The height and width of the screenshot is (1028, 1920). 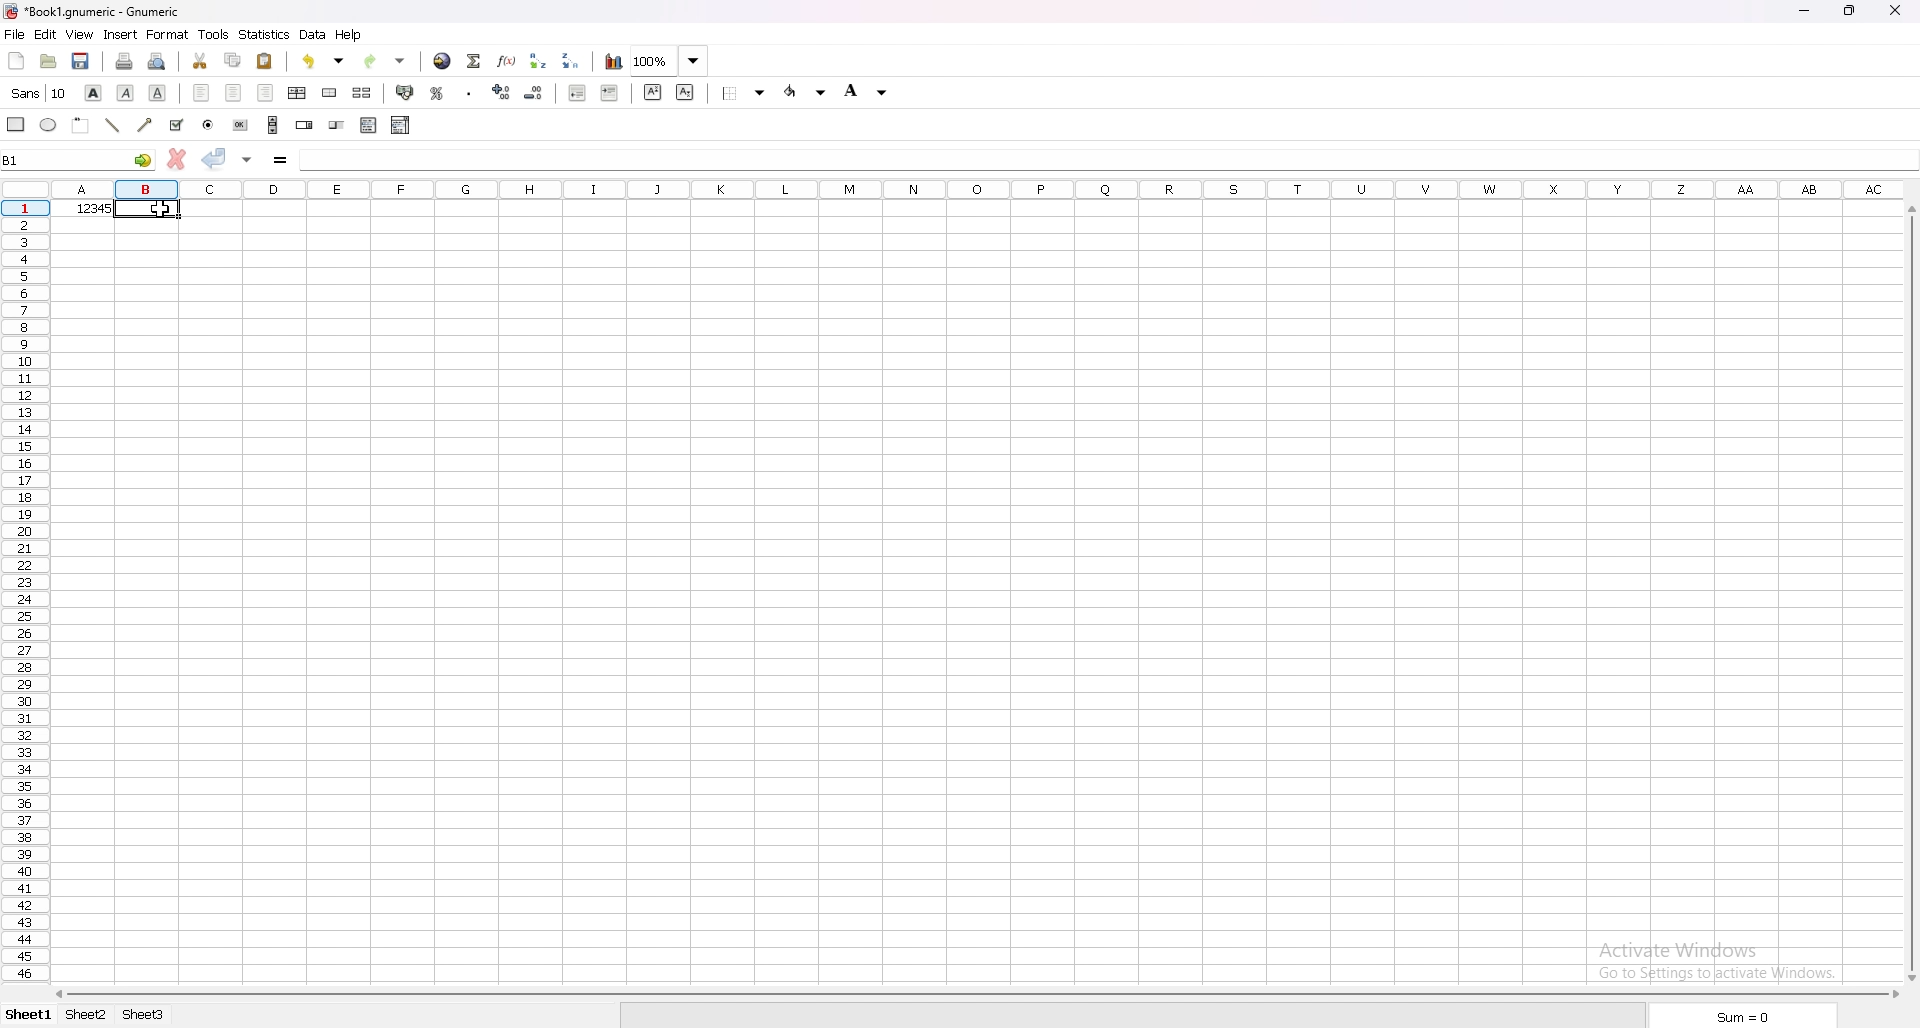 What do you see at coordinates (17, 61) in the screenshot?
I see `new` at bounding box center [17, 61].